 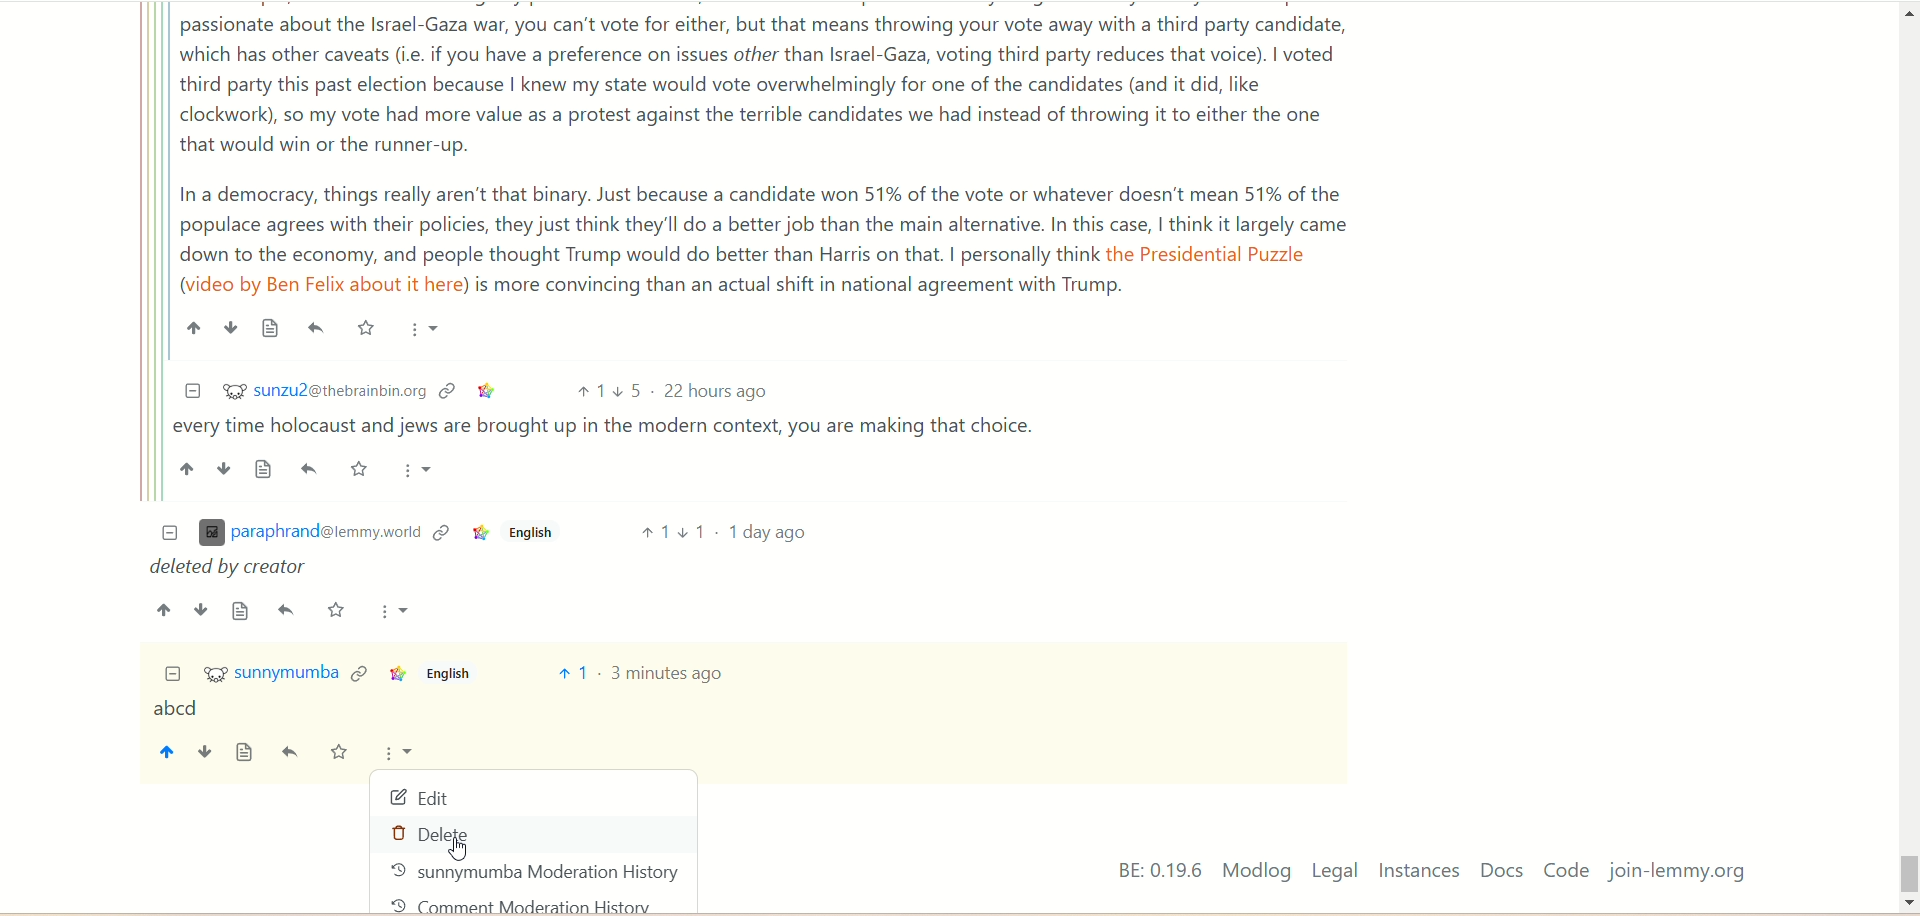 What do you see at coordinates (417, 471) in the screenshot?
I see `More` at bounding box center [417, 471].